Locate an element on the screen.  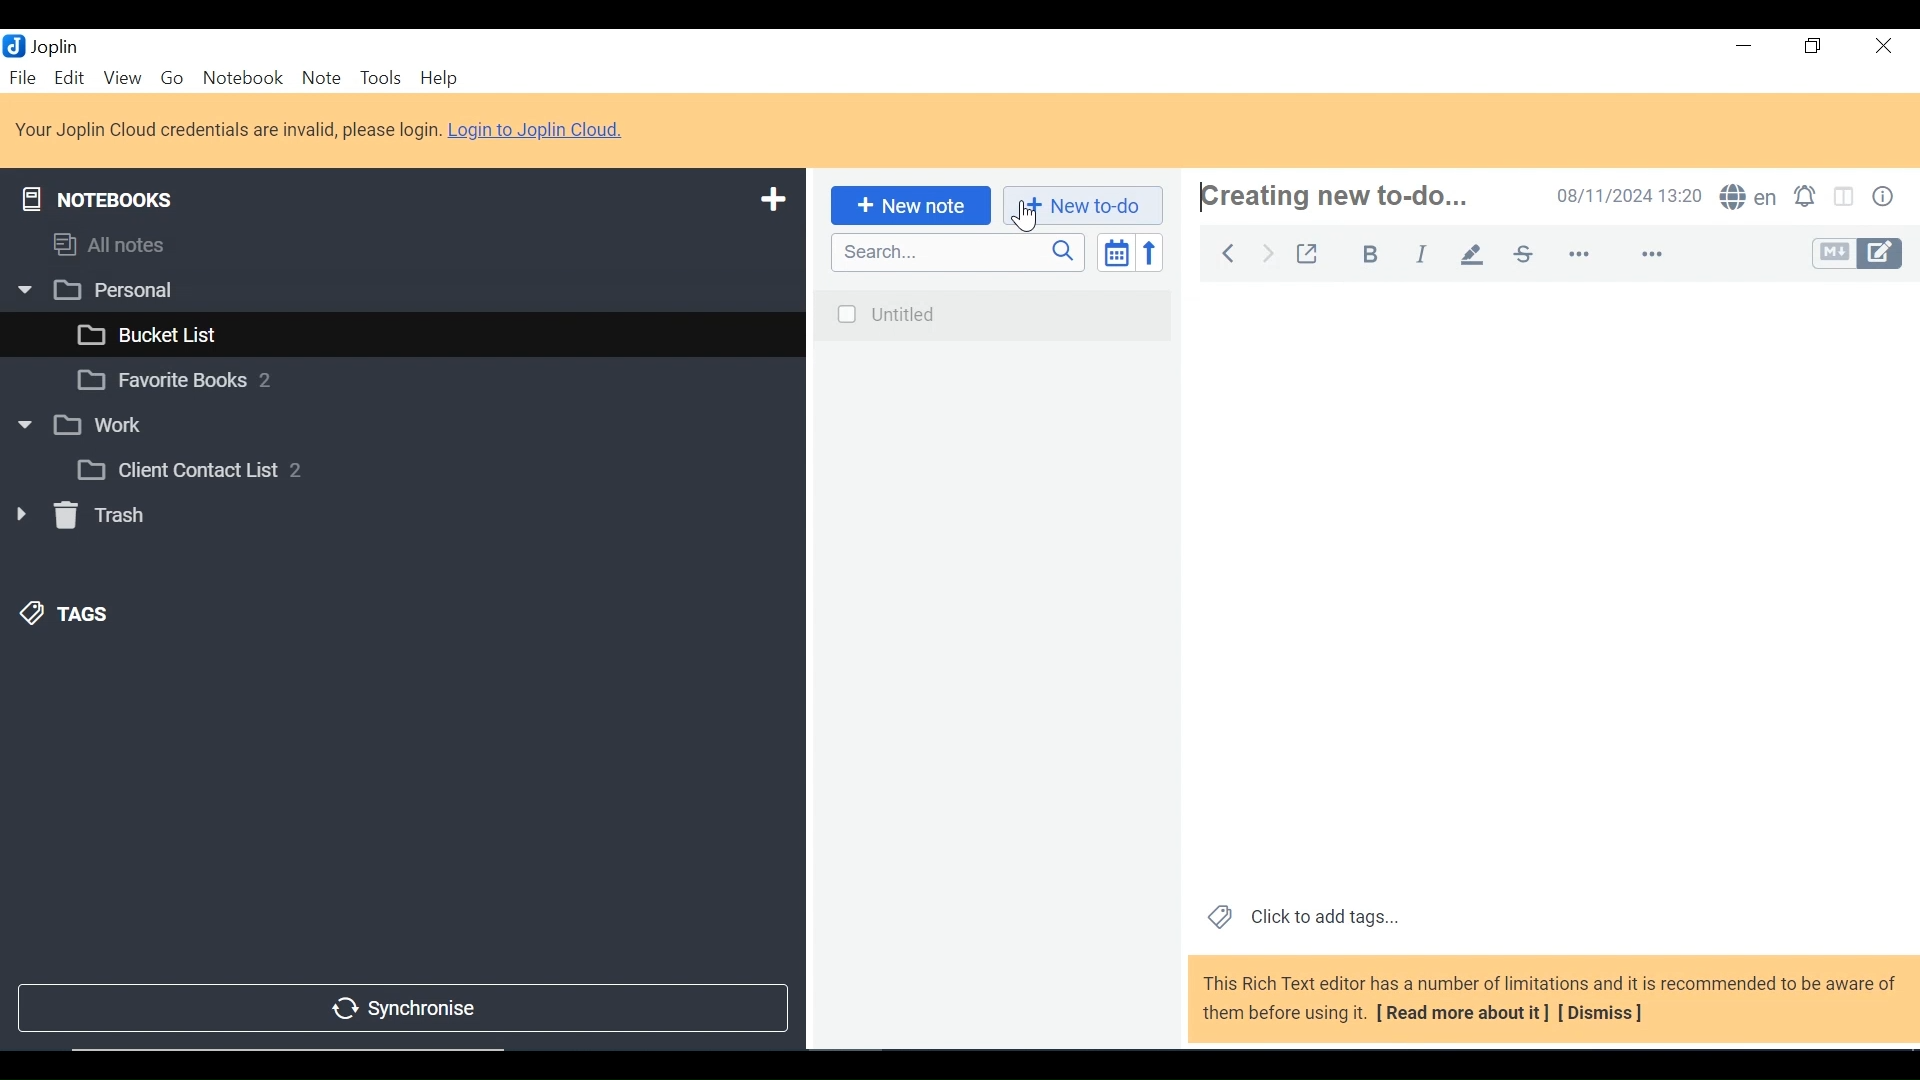
Go is located at coordinates (175, 80).